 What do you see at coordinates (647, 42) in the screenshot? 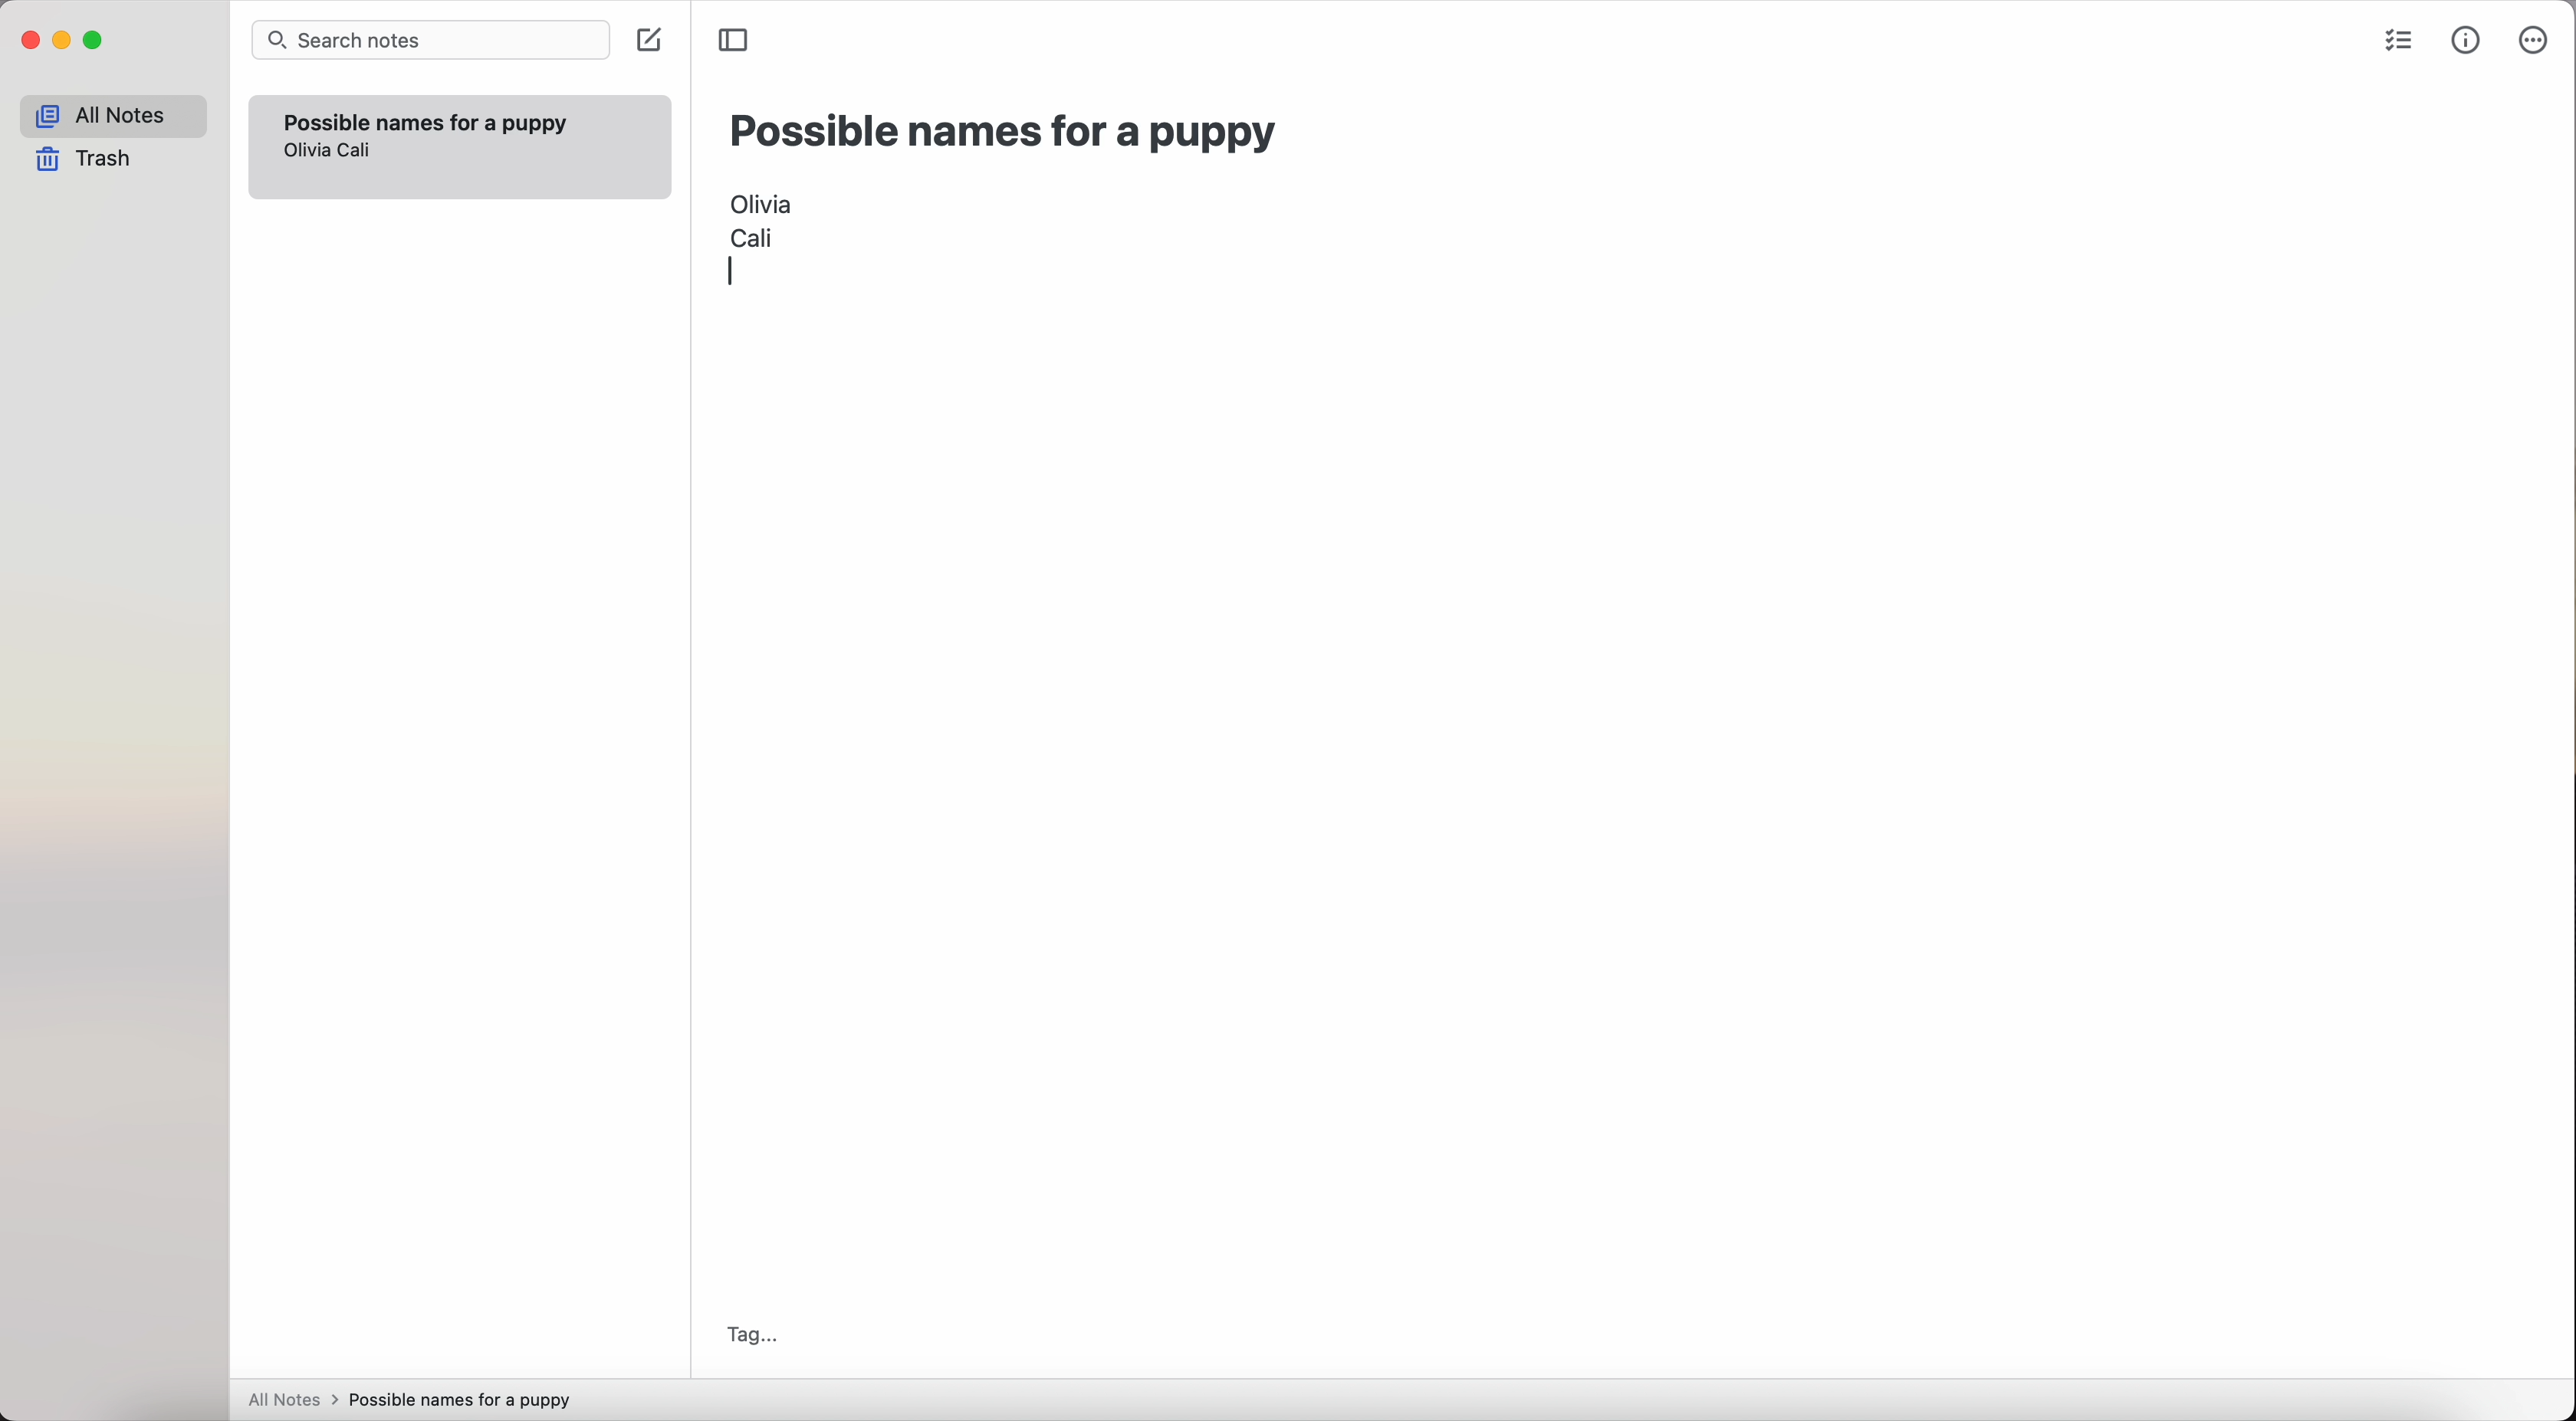
I see `create note` at bounding box center [647, 42].